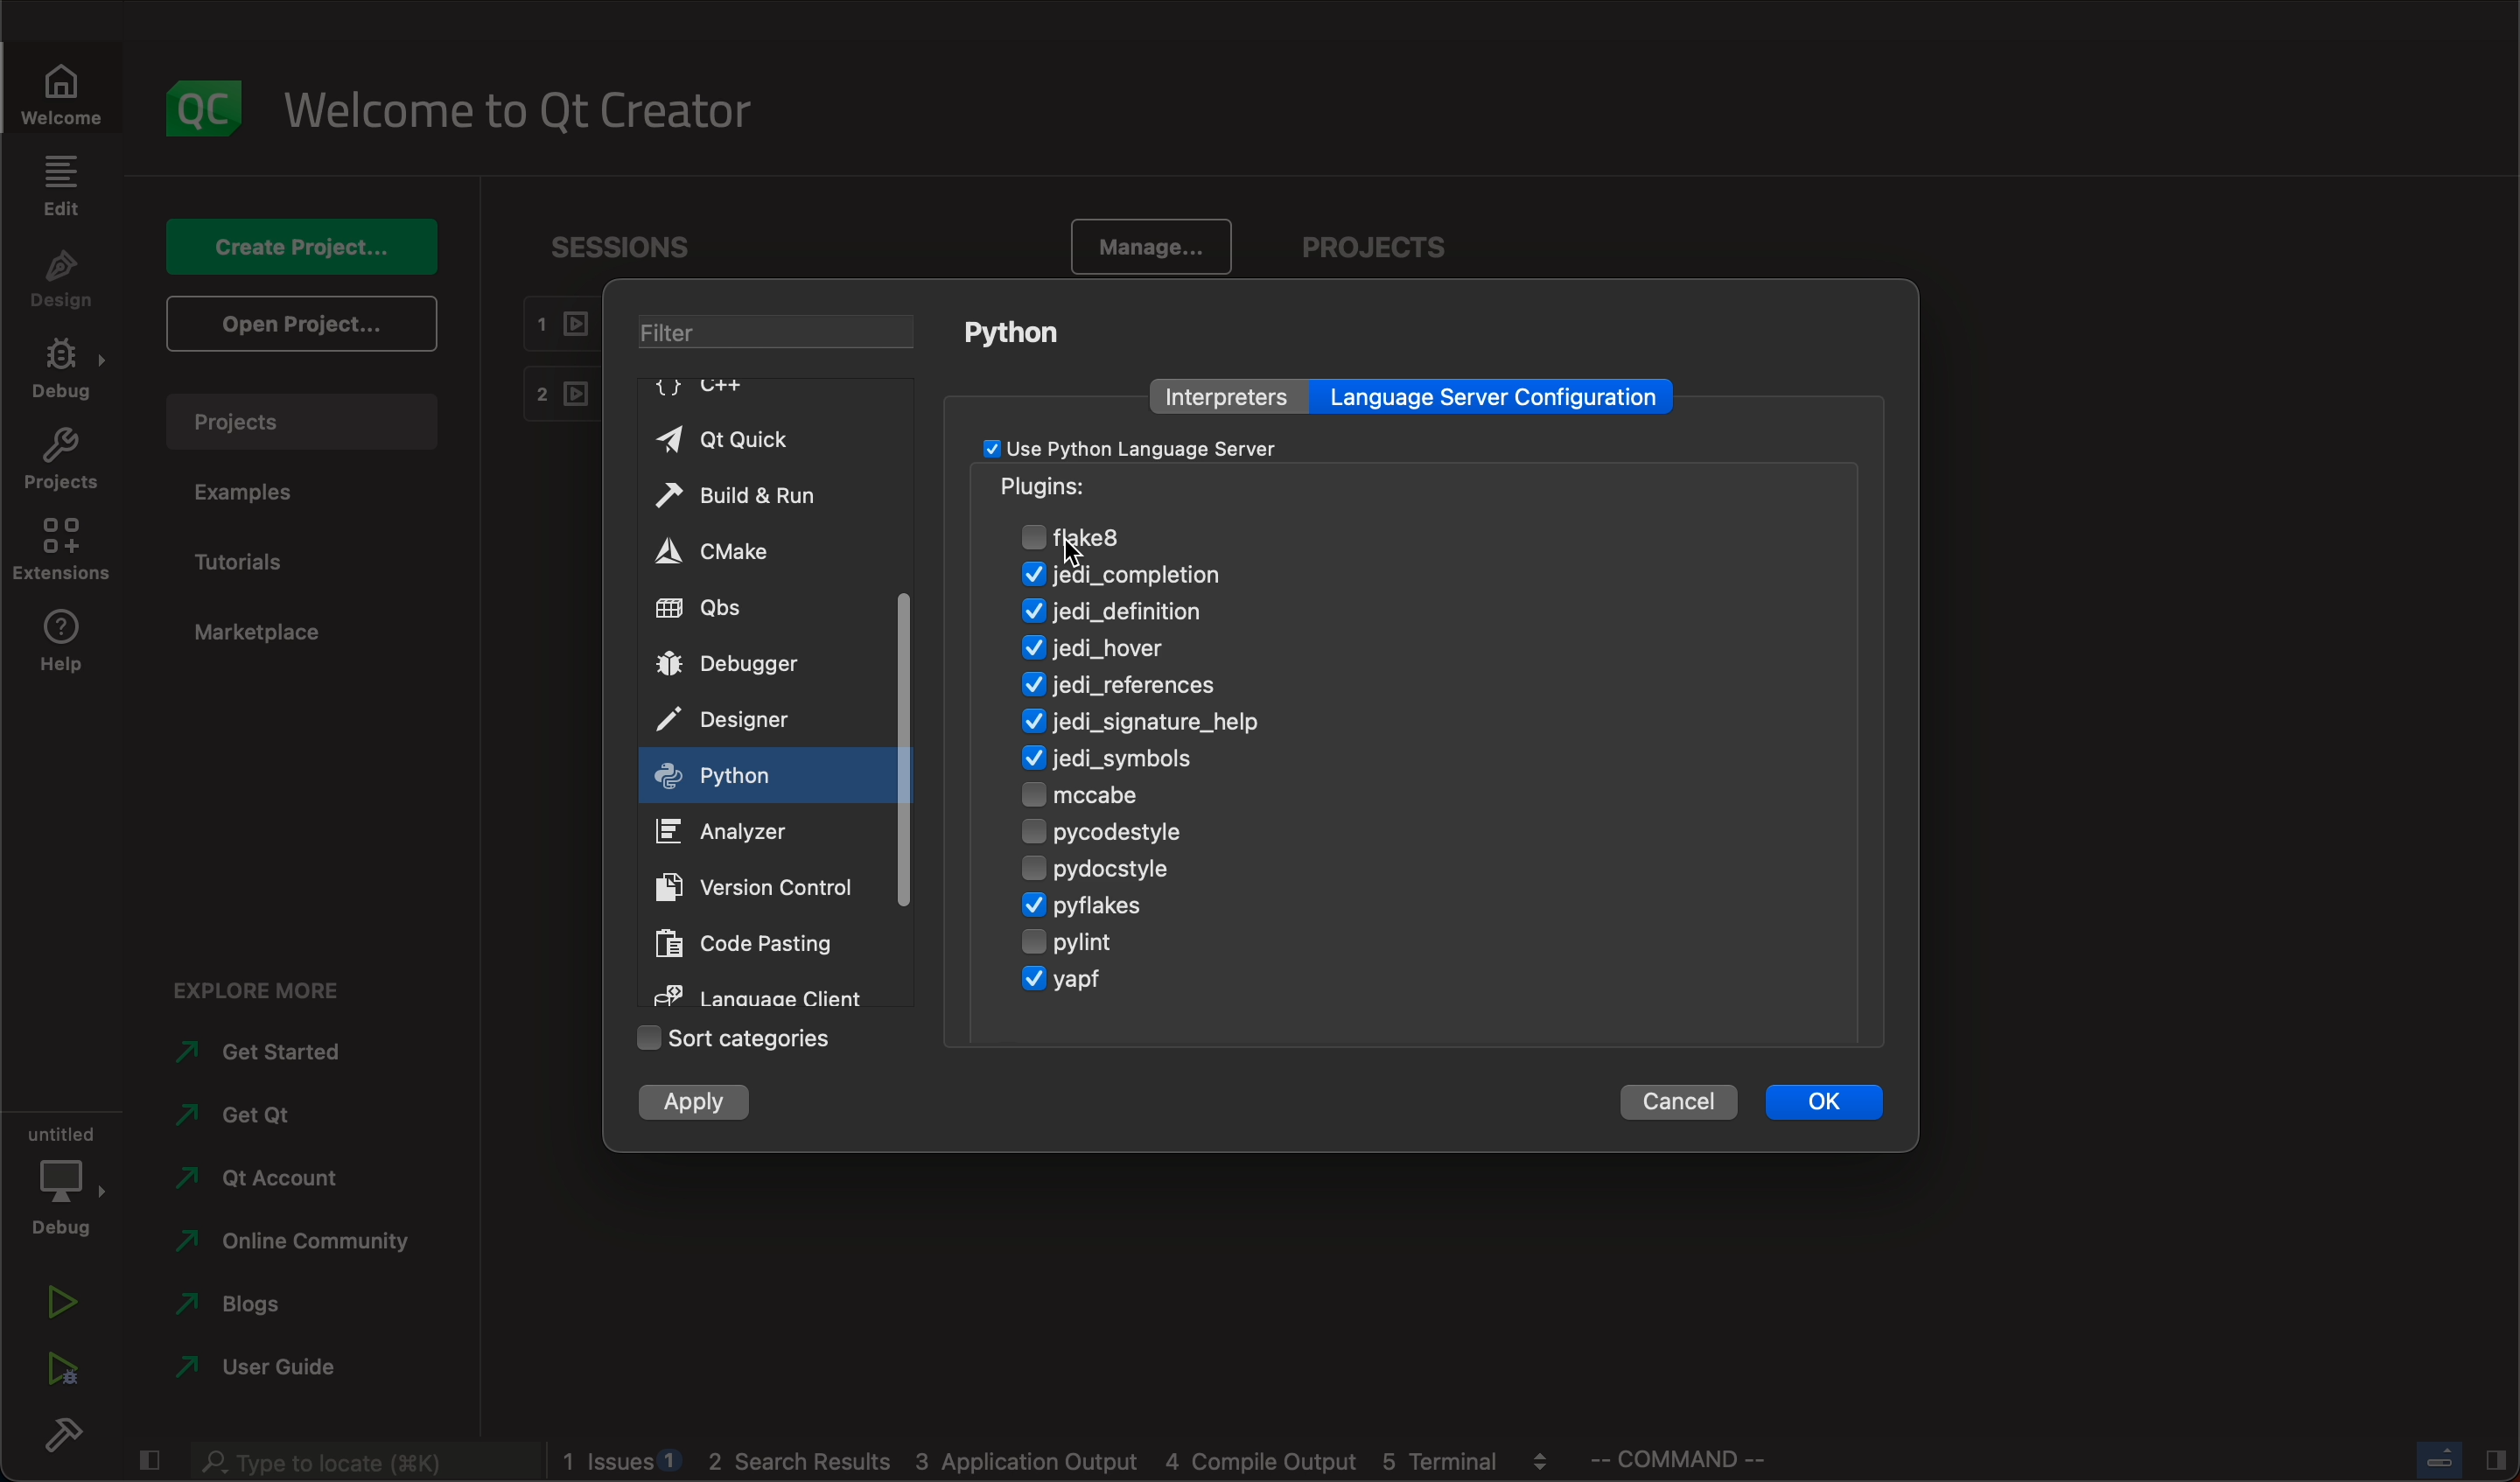 The width and height of the screenshot is (2520, 1482). What do you see at coordinates (1158, 726) in the screenshot?
I see `signature ` at bounding box center [1158, 726].